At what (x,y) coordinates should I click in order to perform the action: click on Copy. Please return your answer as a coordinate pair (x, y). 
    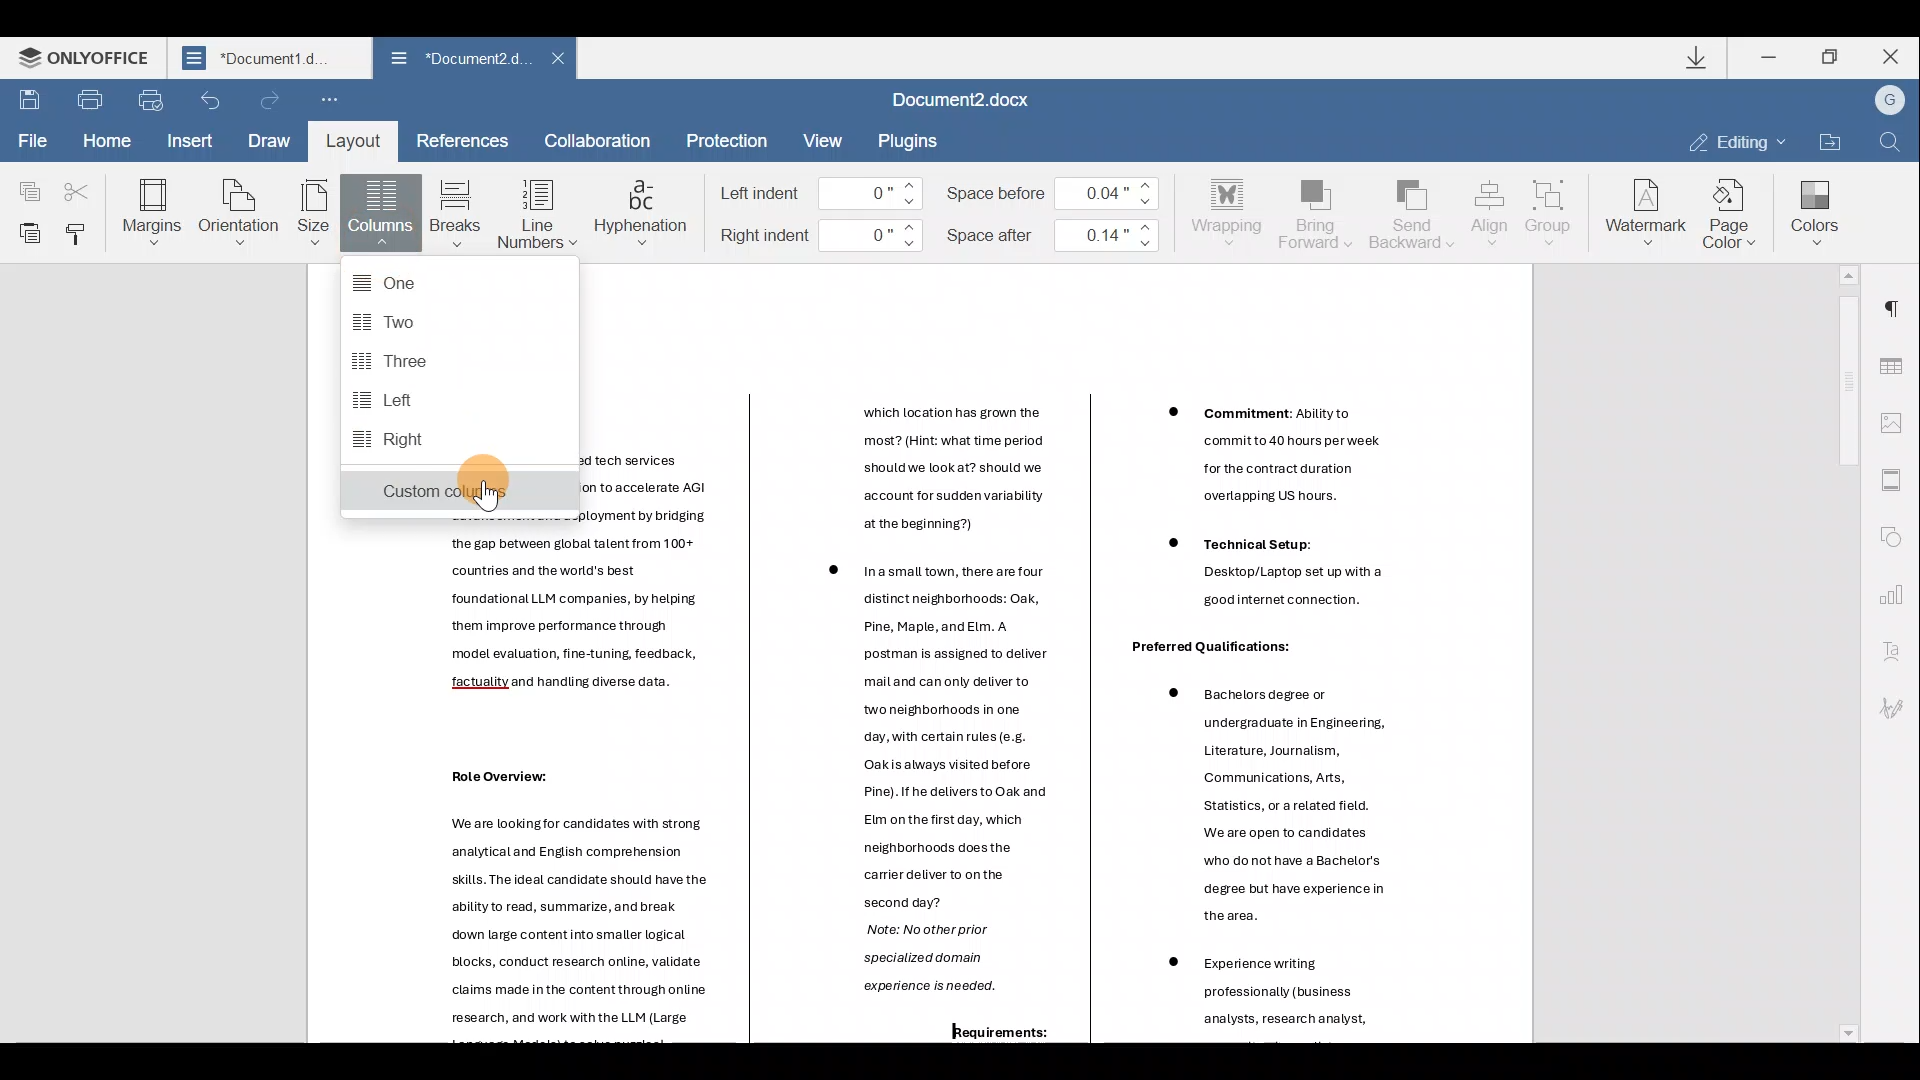
    Looking at the image, I should click on (25, 182).